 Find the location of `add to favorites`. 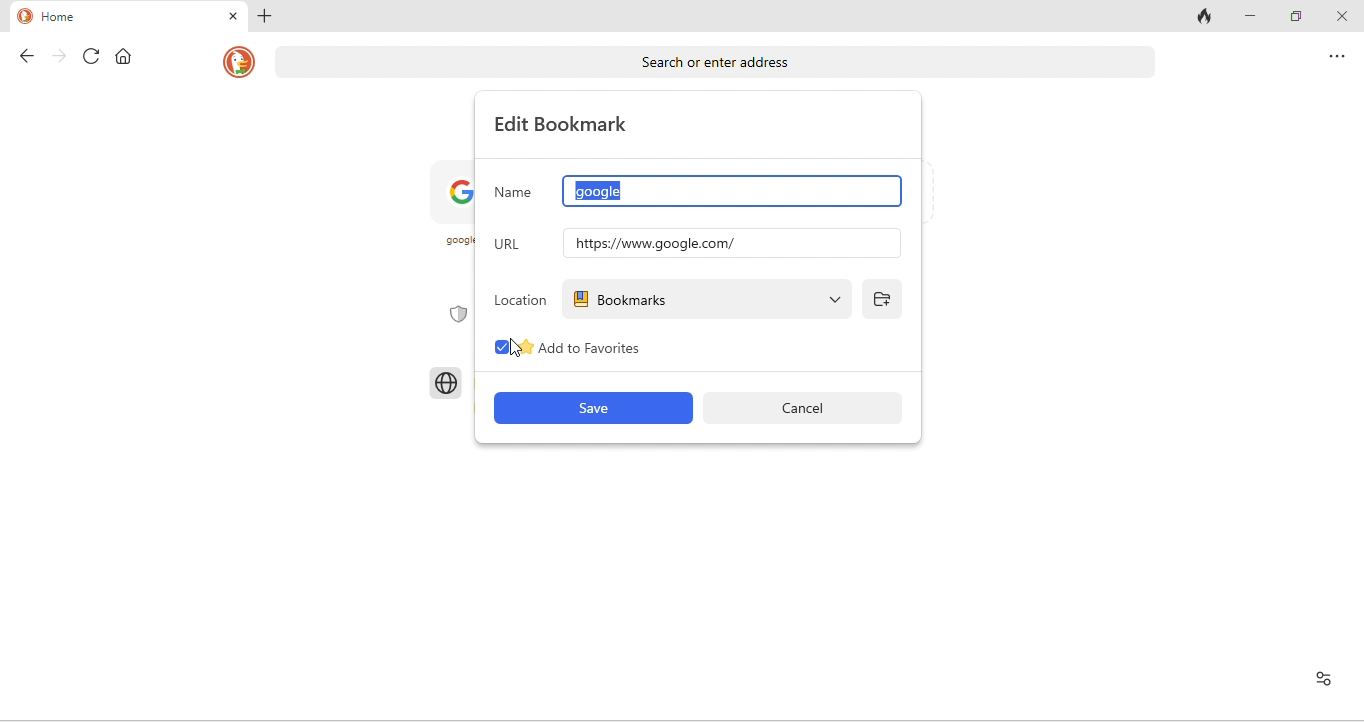

add to favorites is located at coordinates (611, 351).